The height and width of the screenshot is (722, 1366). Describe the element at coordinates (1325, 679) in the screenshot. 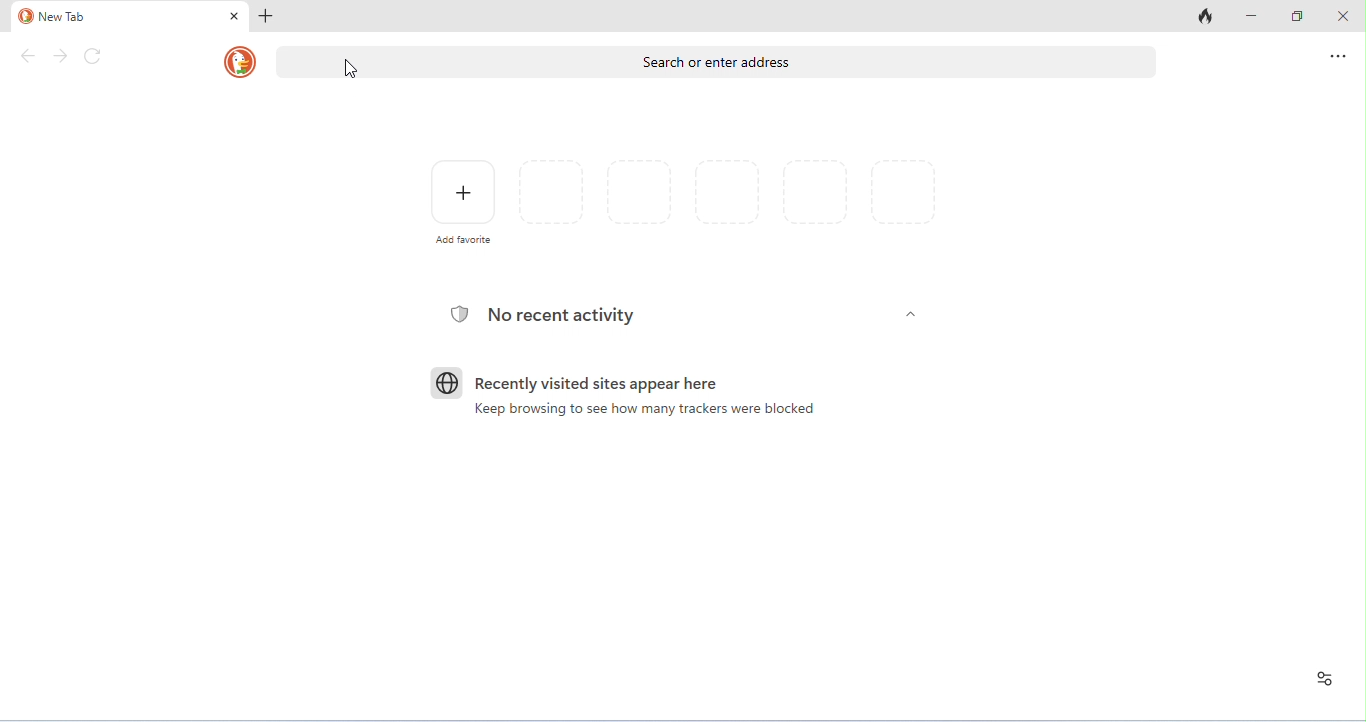

I see `favorite and recent activity` at that location.